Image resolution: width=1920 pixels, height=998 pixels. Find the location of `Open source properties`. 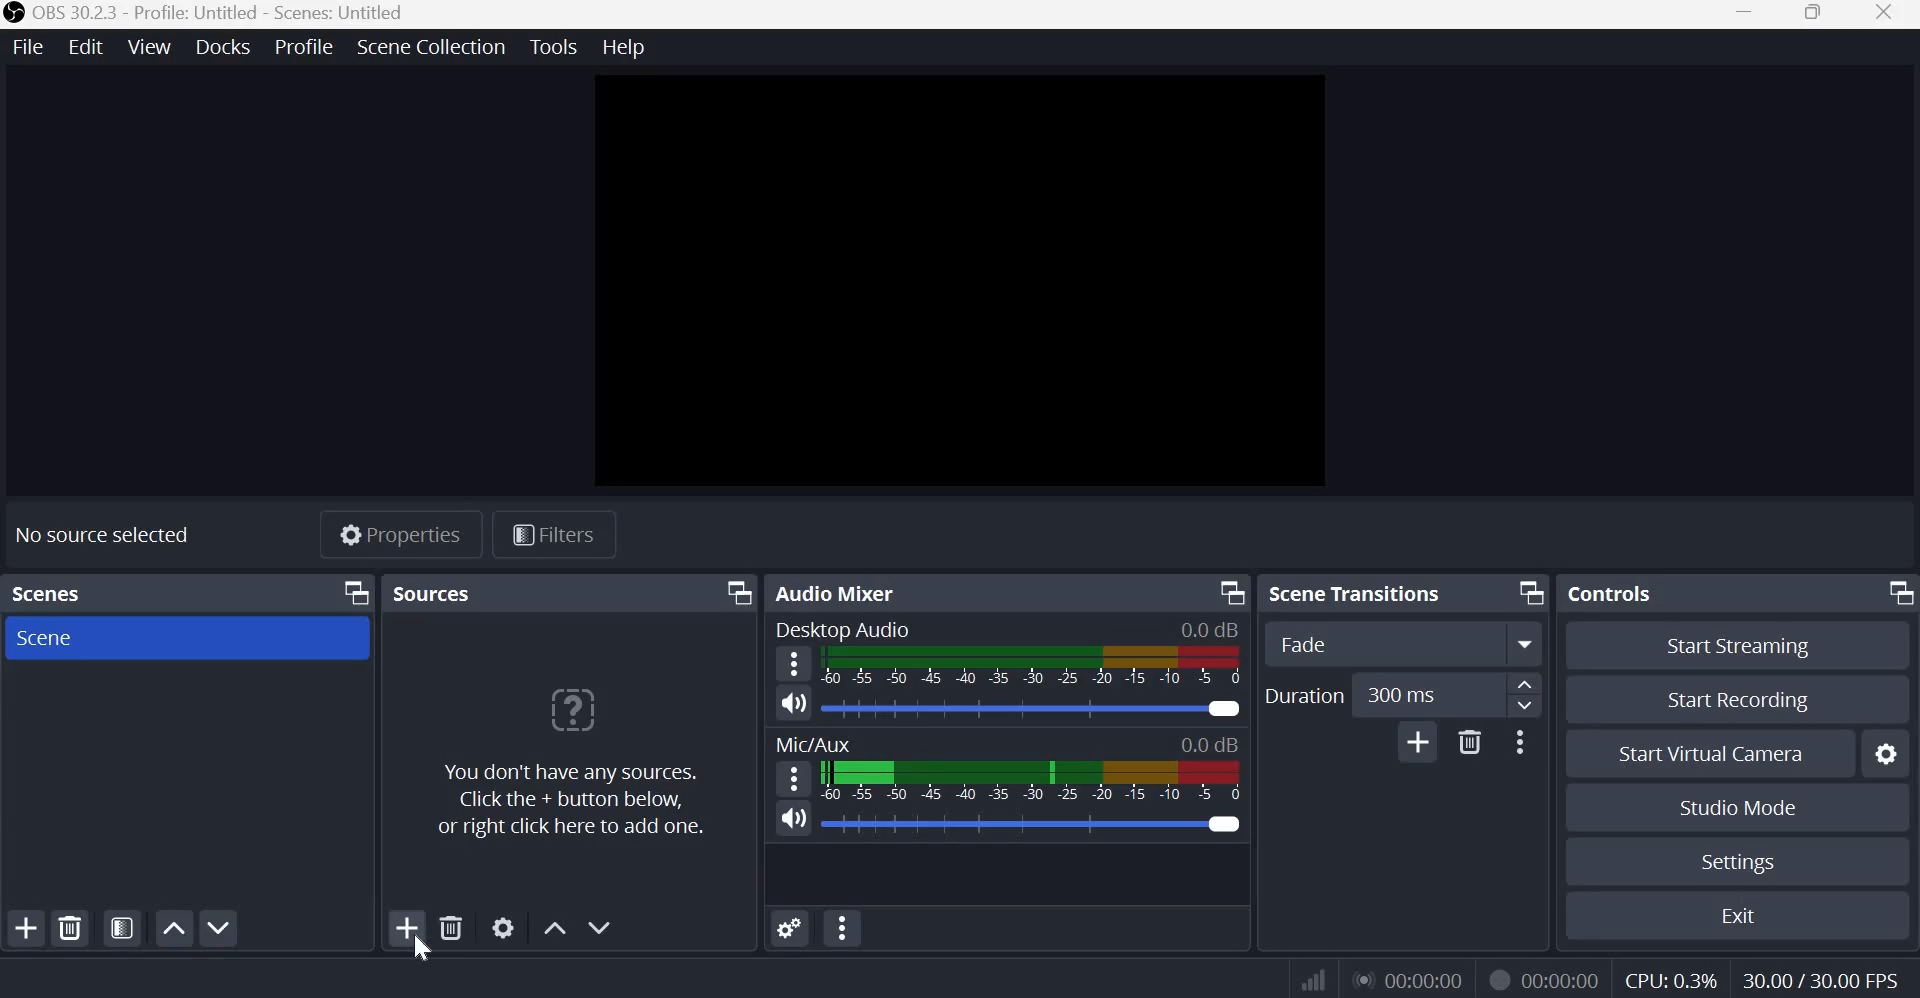

Open source properties is located at coordinates (505, 927).